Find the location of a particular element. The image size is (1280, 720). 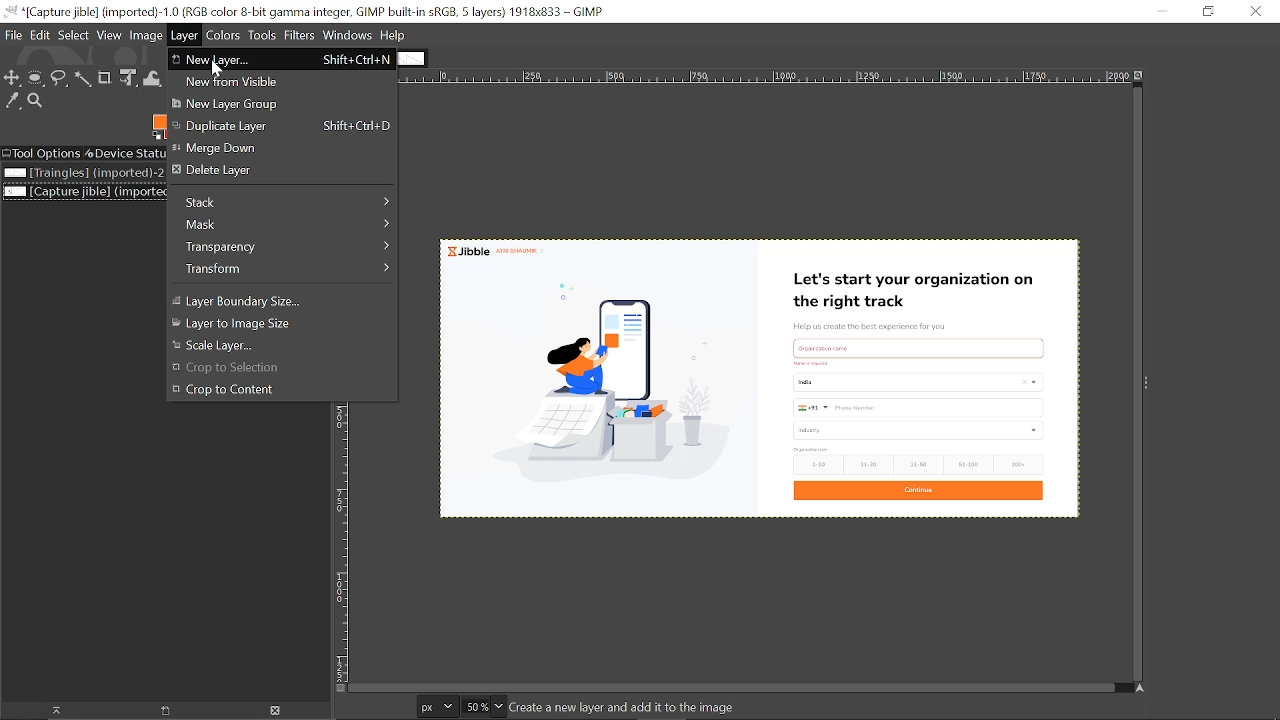

Ellipse select tool is located at coordinates (36, 78).